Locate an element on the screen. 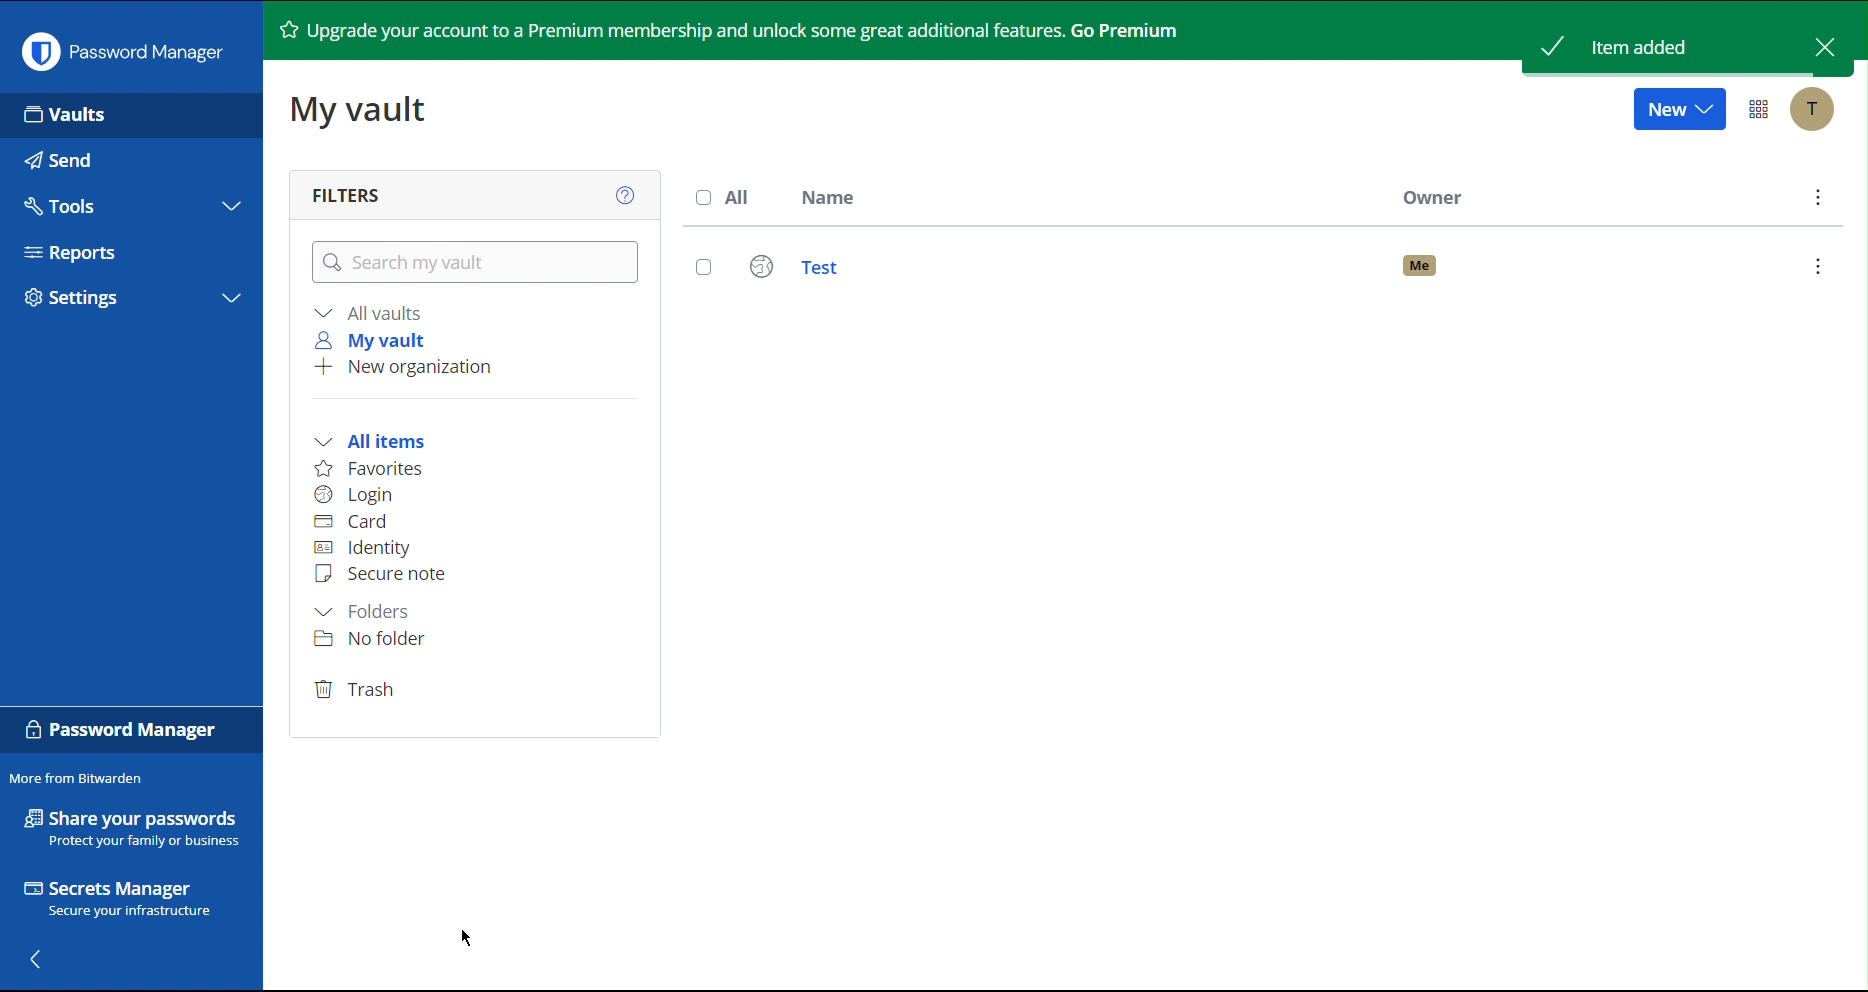  Card is located at coordinates (351, 521).